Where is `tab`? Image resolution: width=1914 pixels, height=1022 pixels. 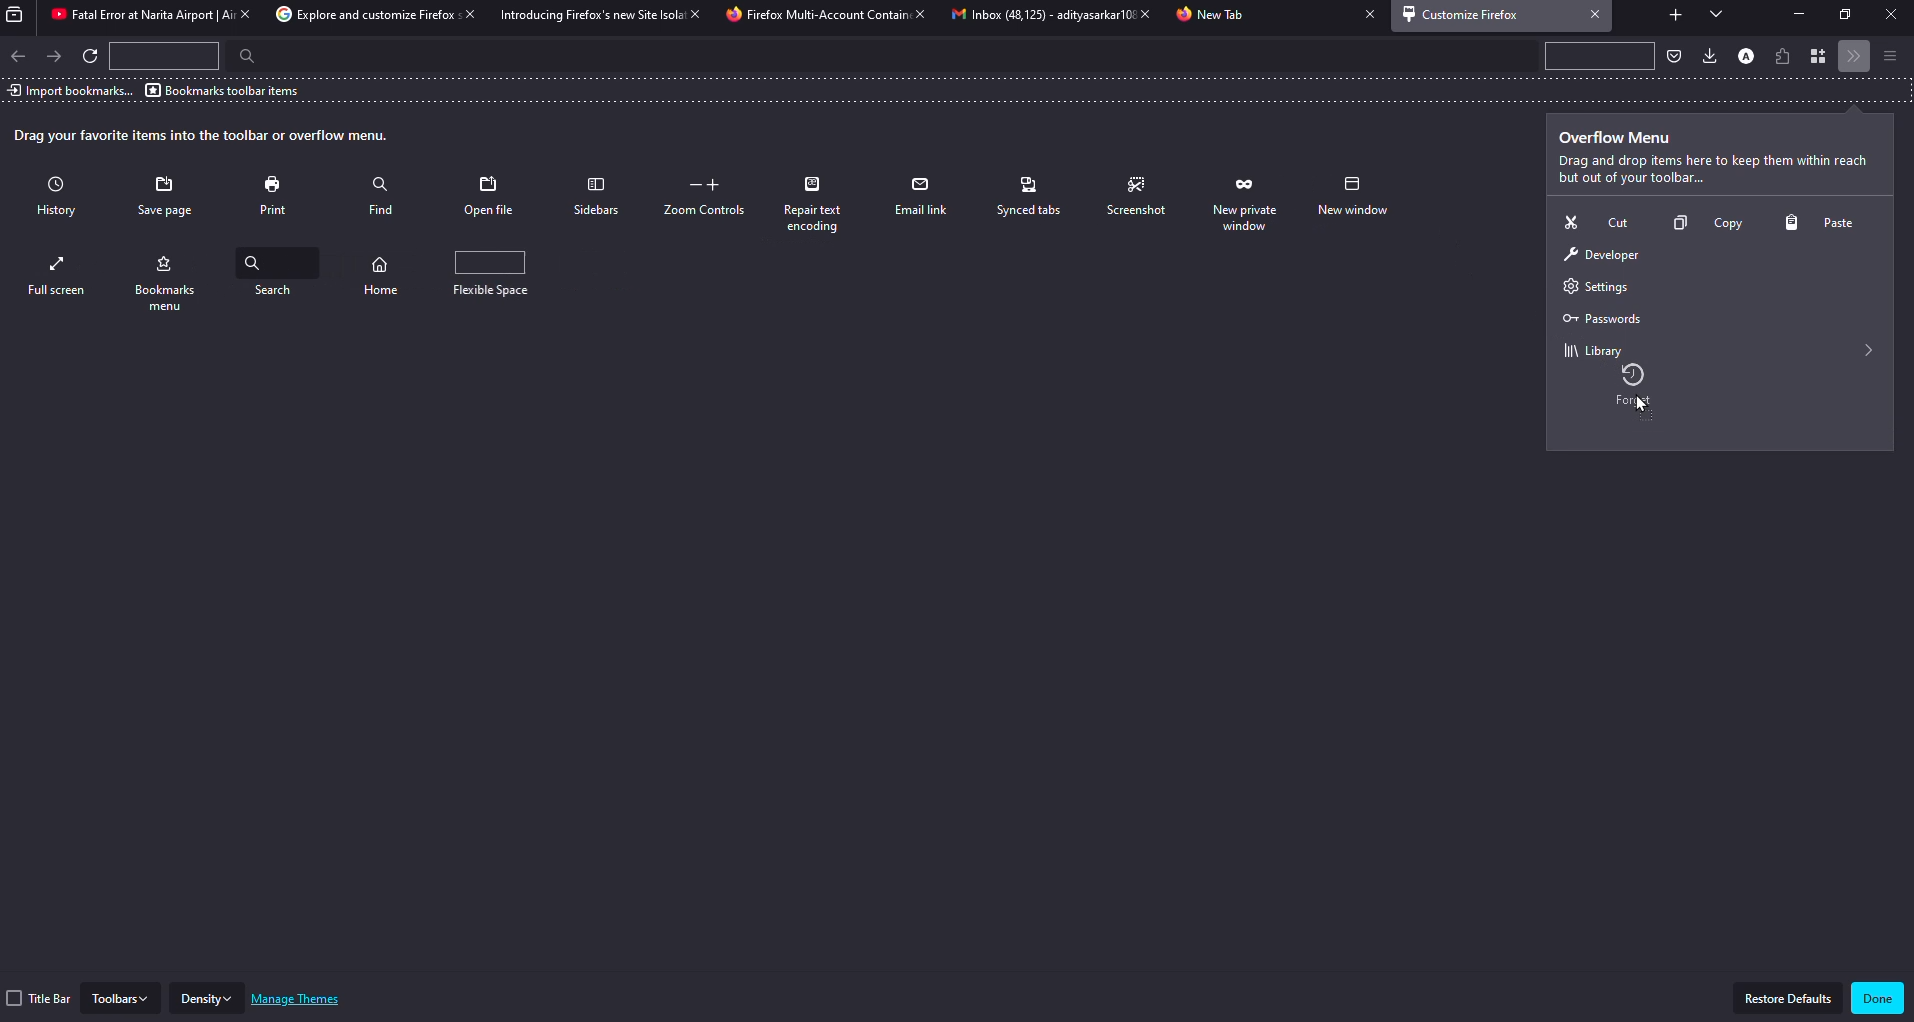 tab is located at coordinates (355, 15).